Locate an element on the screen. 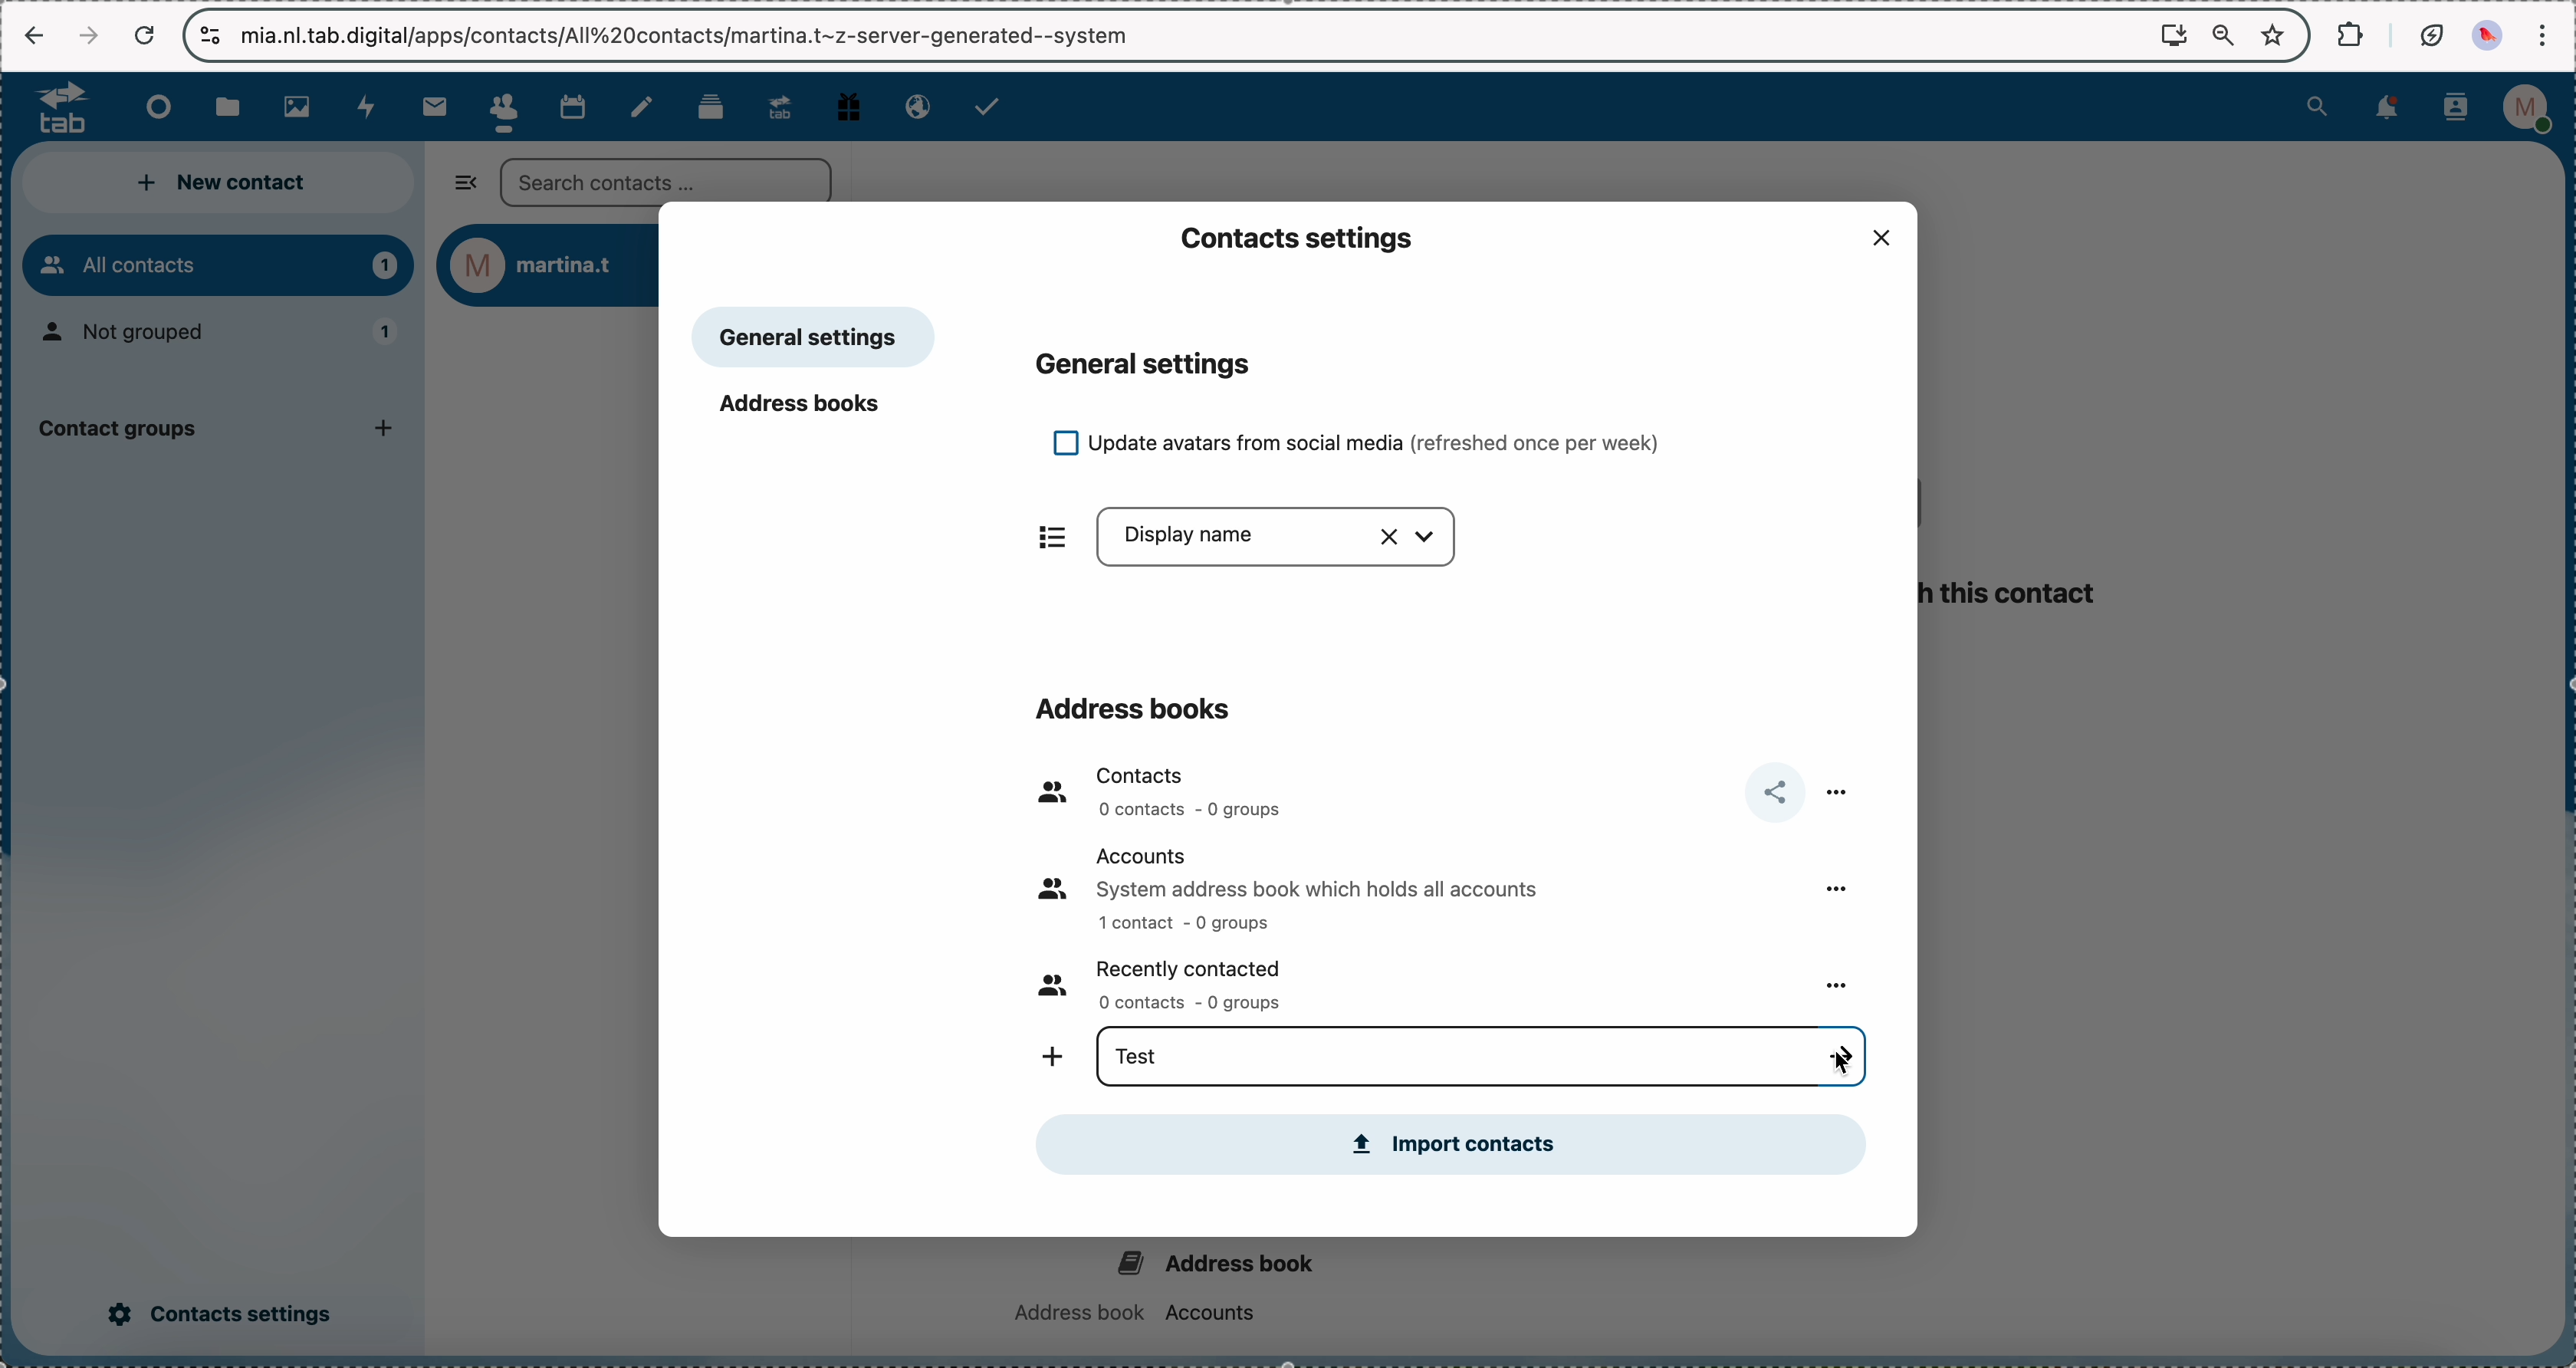 This screenshot has width=2576, height=1368. search is located at coordinates (2318, 108).